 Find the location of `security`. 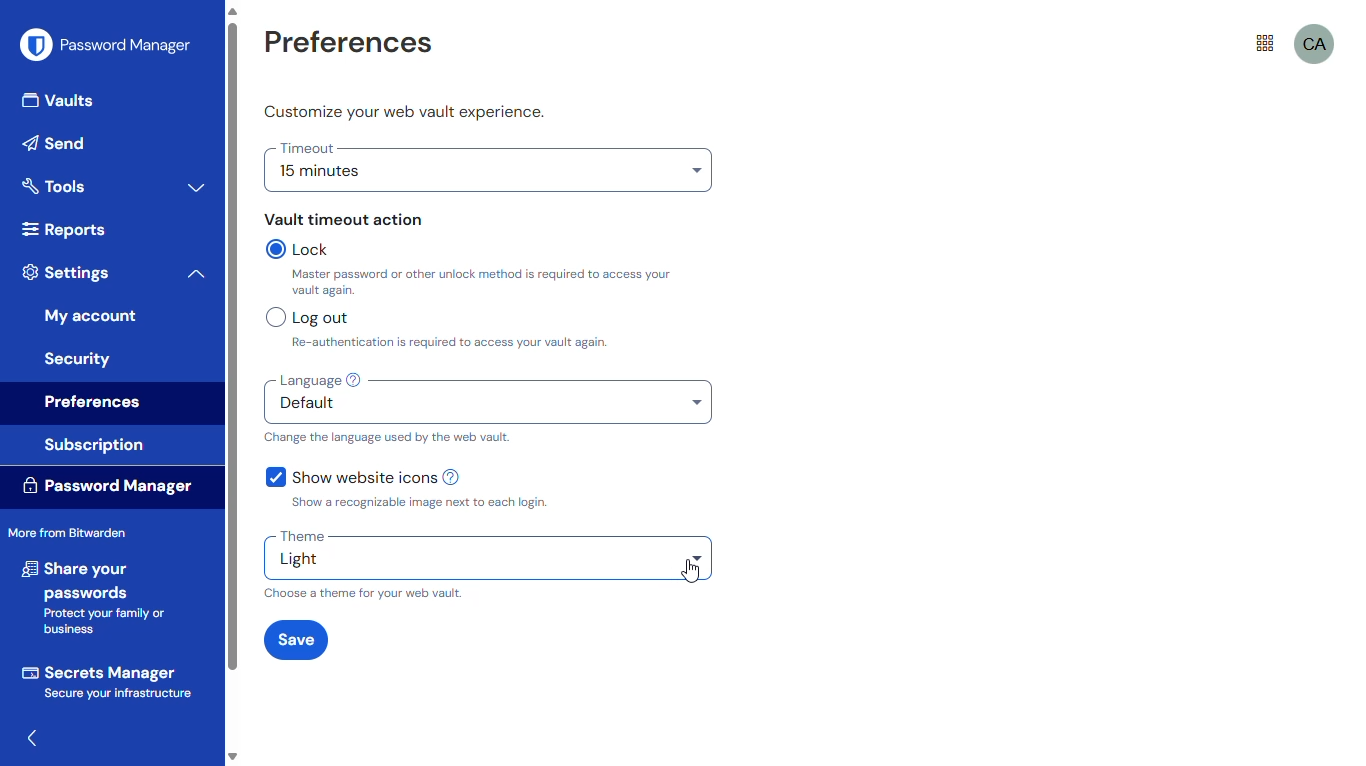

security is located at coordinates (79, 358).